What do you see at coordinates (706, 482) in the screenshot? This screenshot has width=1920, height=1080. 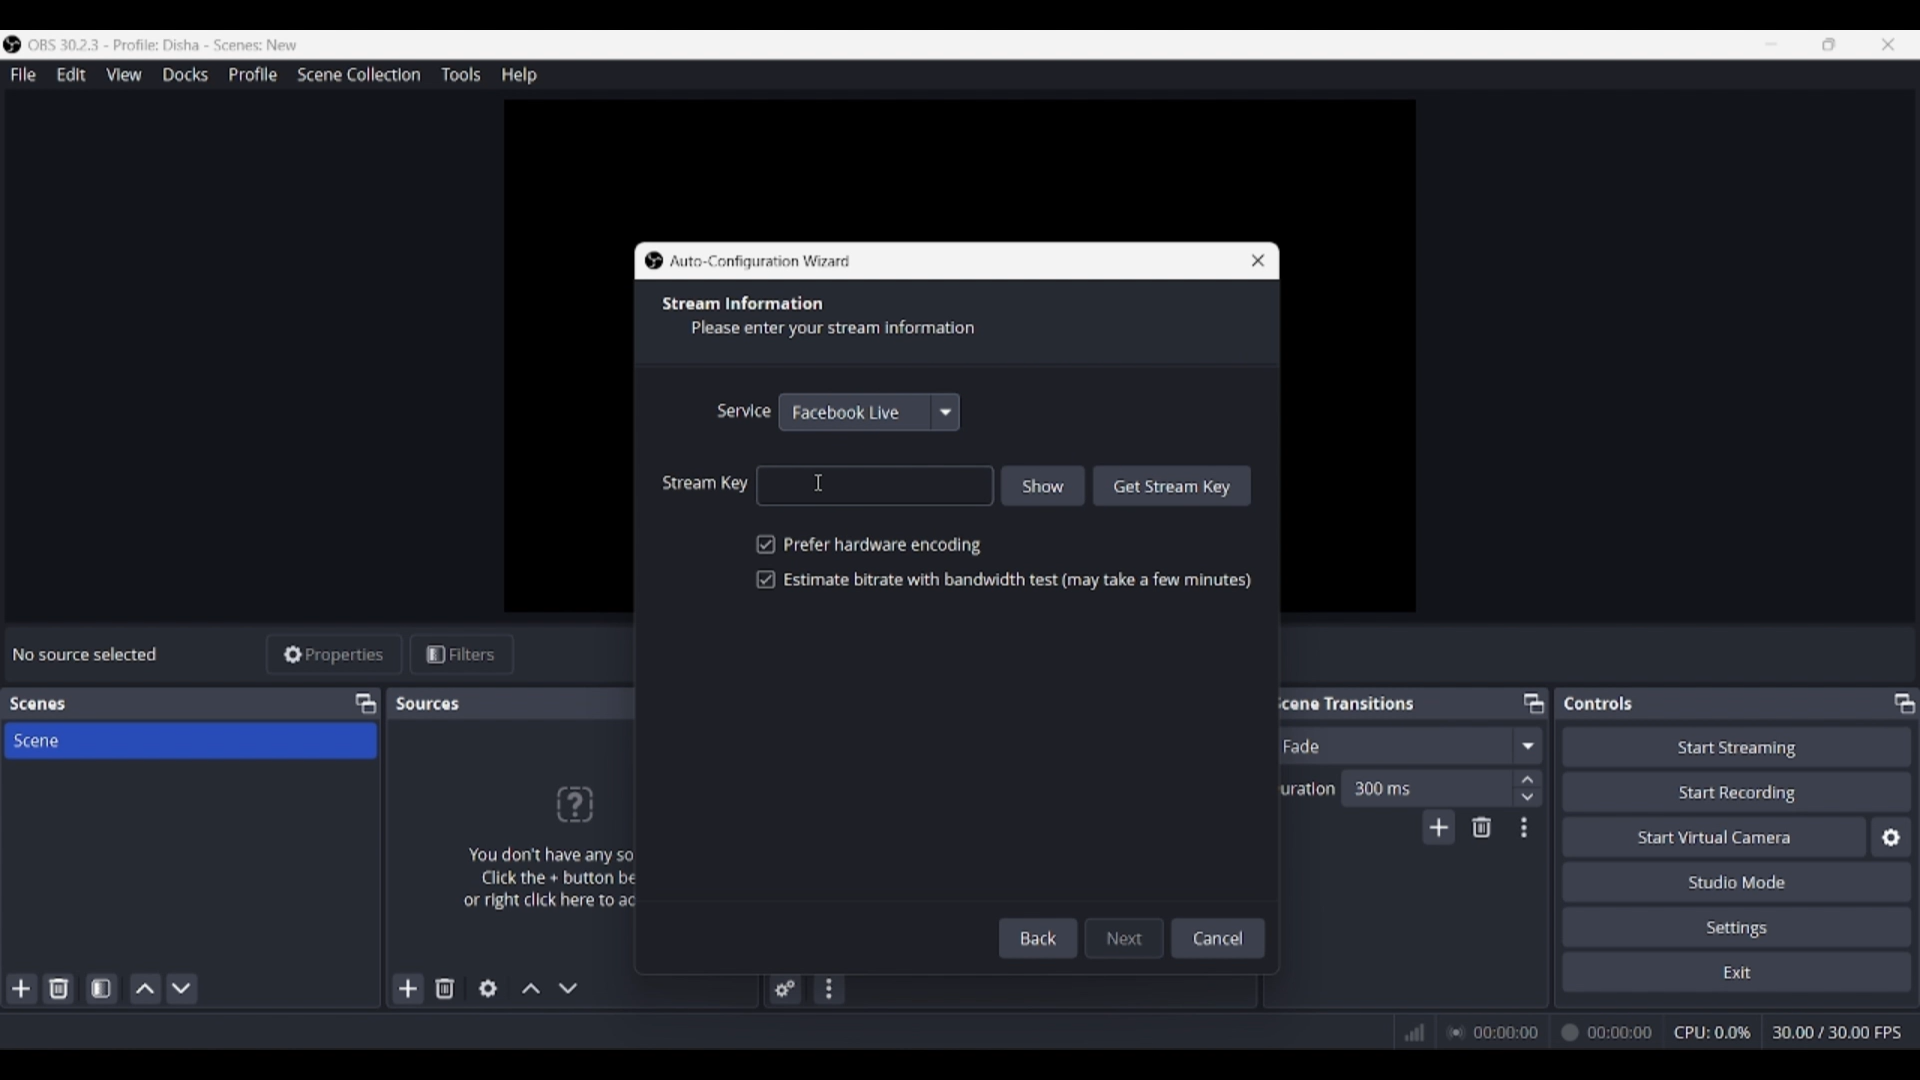 I see `Indicates stream key text box` at bounding box center [706, 482].